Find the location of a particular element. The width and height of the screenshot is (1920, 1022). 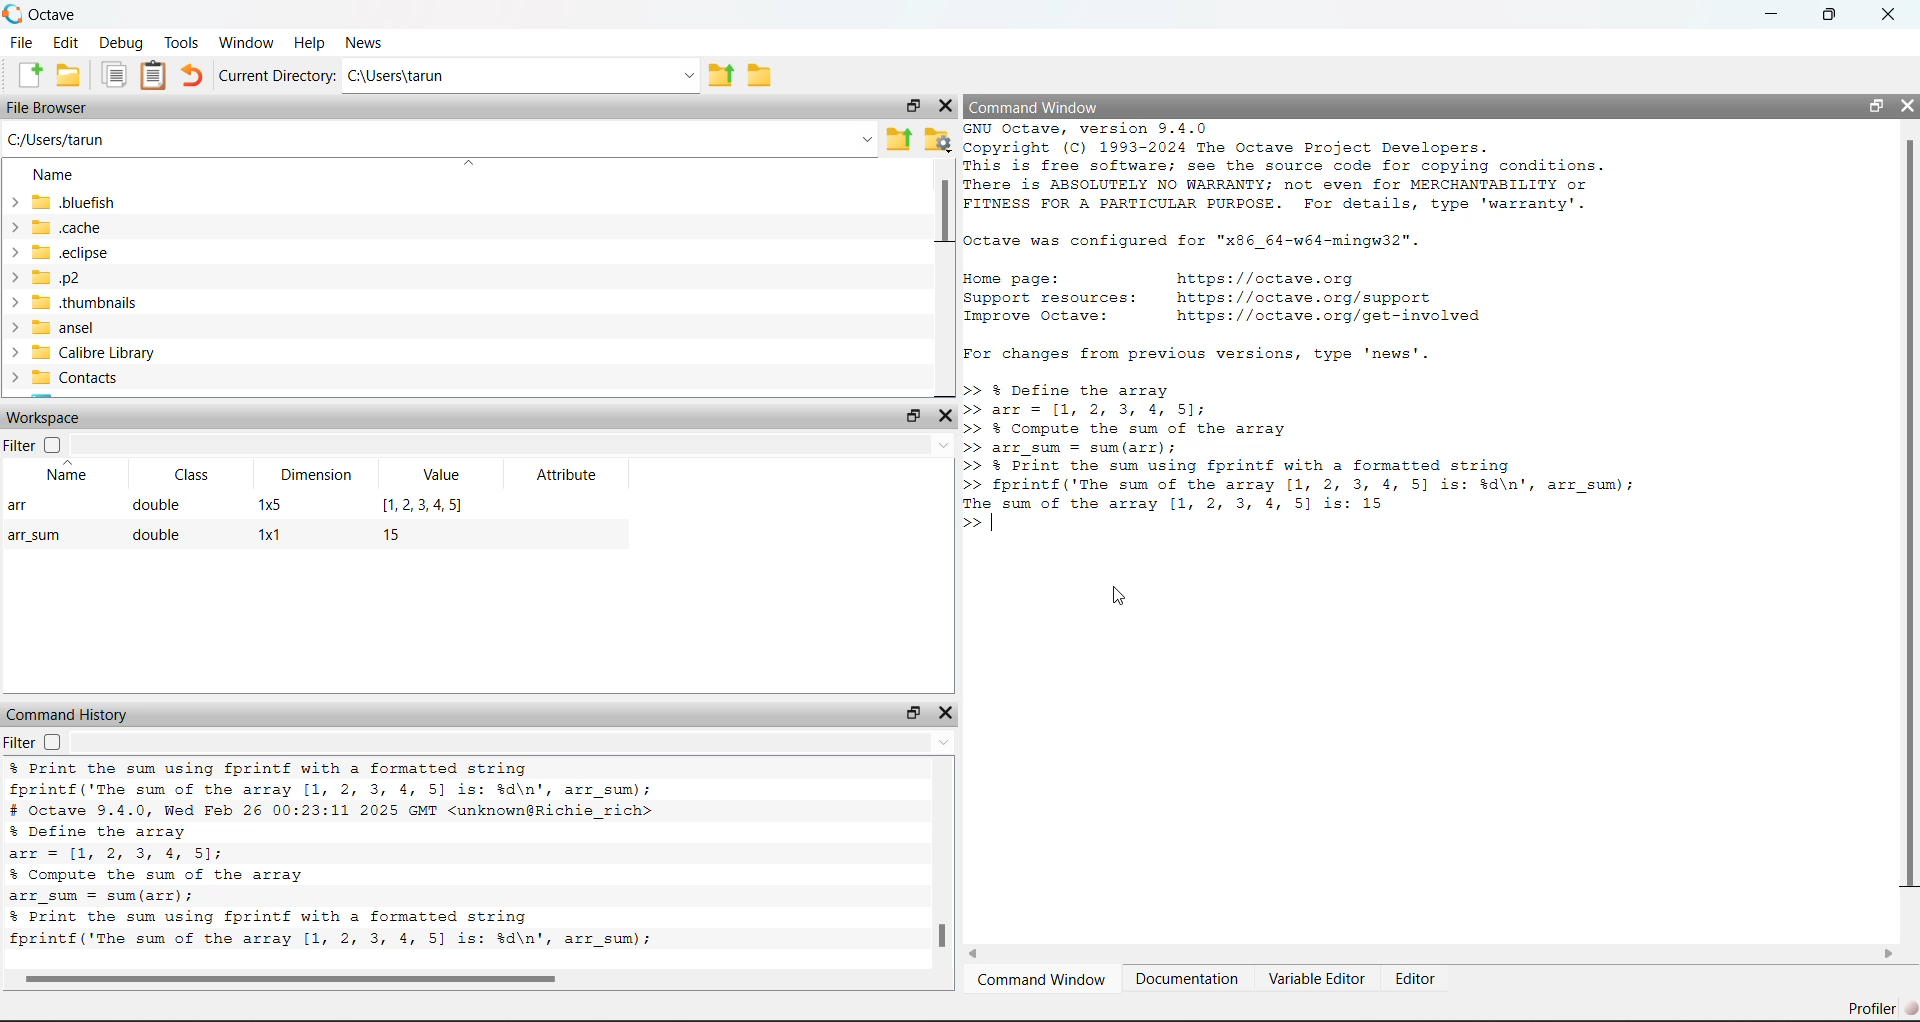

Class is located at coordinates (198, 476).